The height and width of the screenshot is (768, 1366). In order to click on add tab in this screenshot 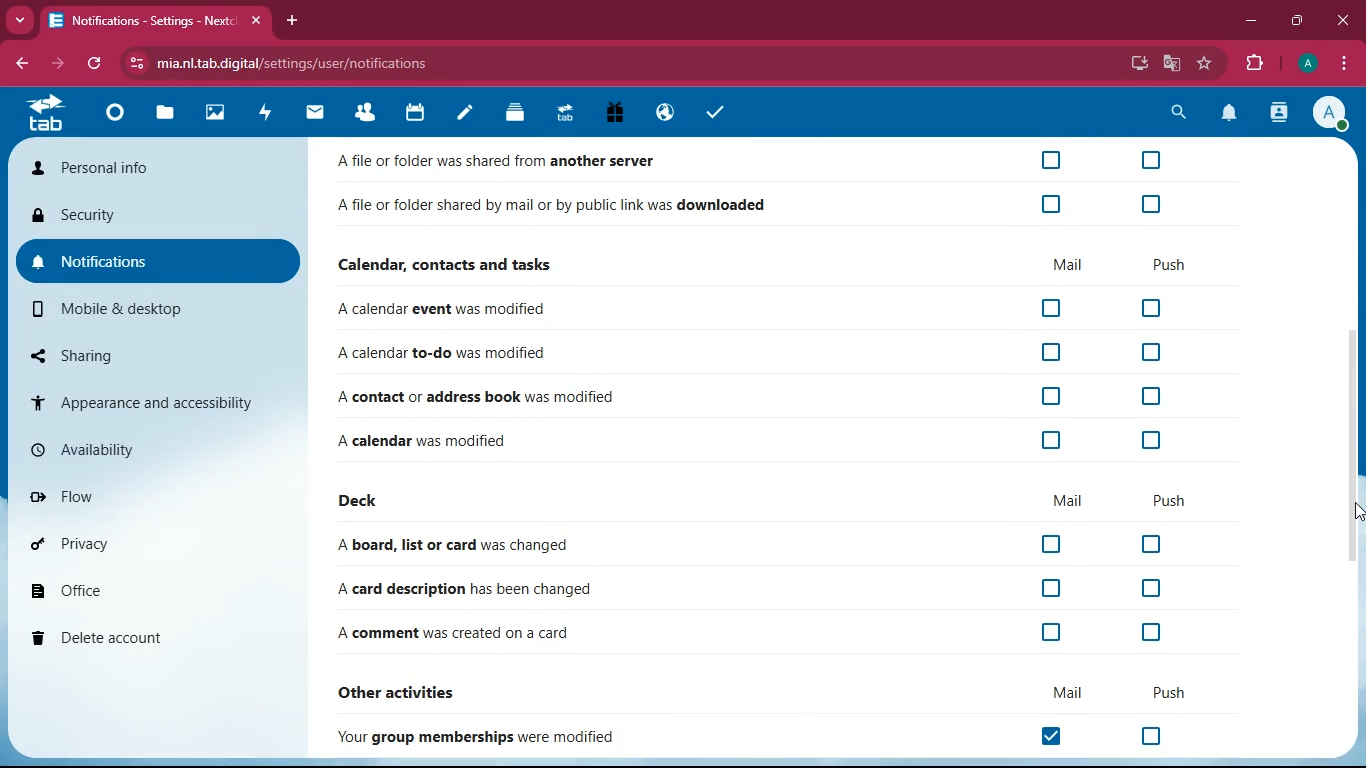, I will do `click(291, 20)`.